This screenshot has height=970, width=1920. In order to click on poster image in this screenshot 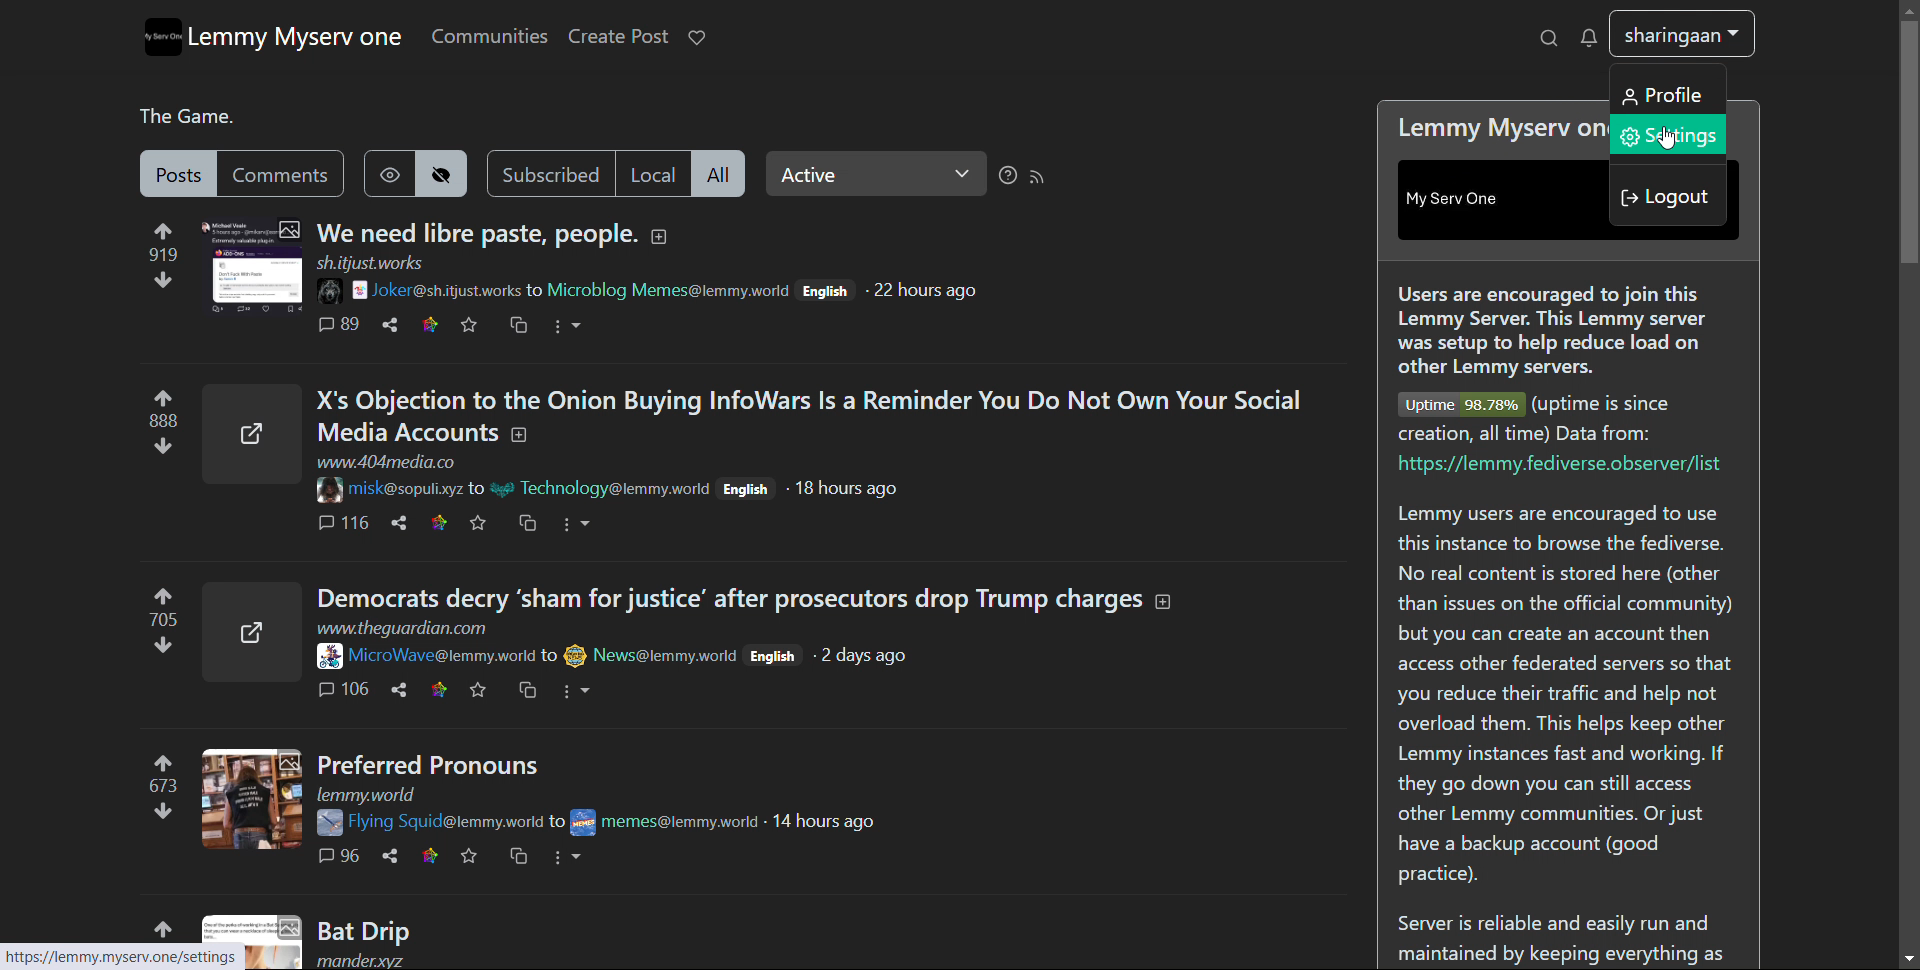, I will do `click(328, 821)`.